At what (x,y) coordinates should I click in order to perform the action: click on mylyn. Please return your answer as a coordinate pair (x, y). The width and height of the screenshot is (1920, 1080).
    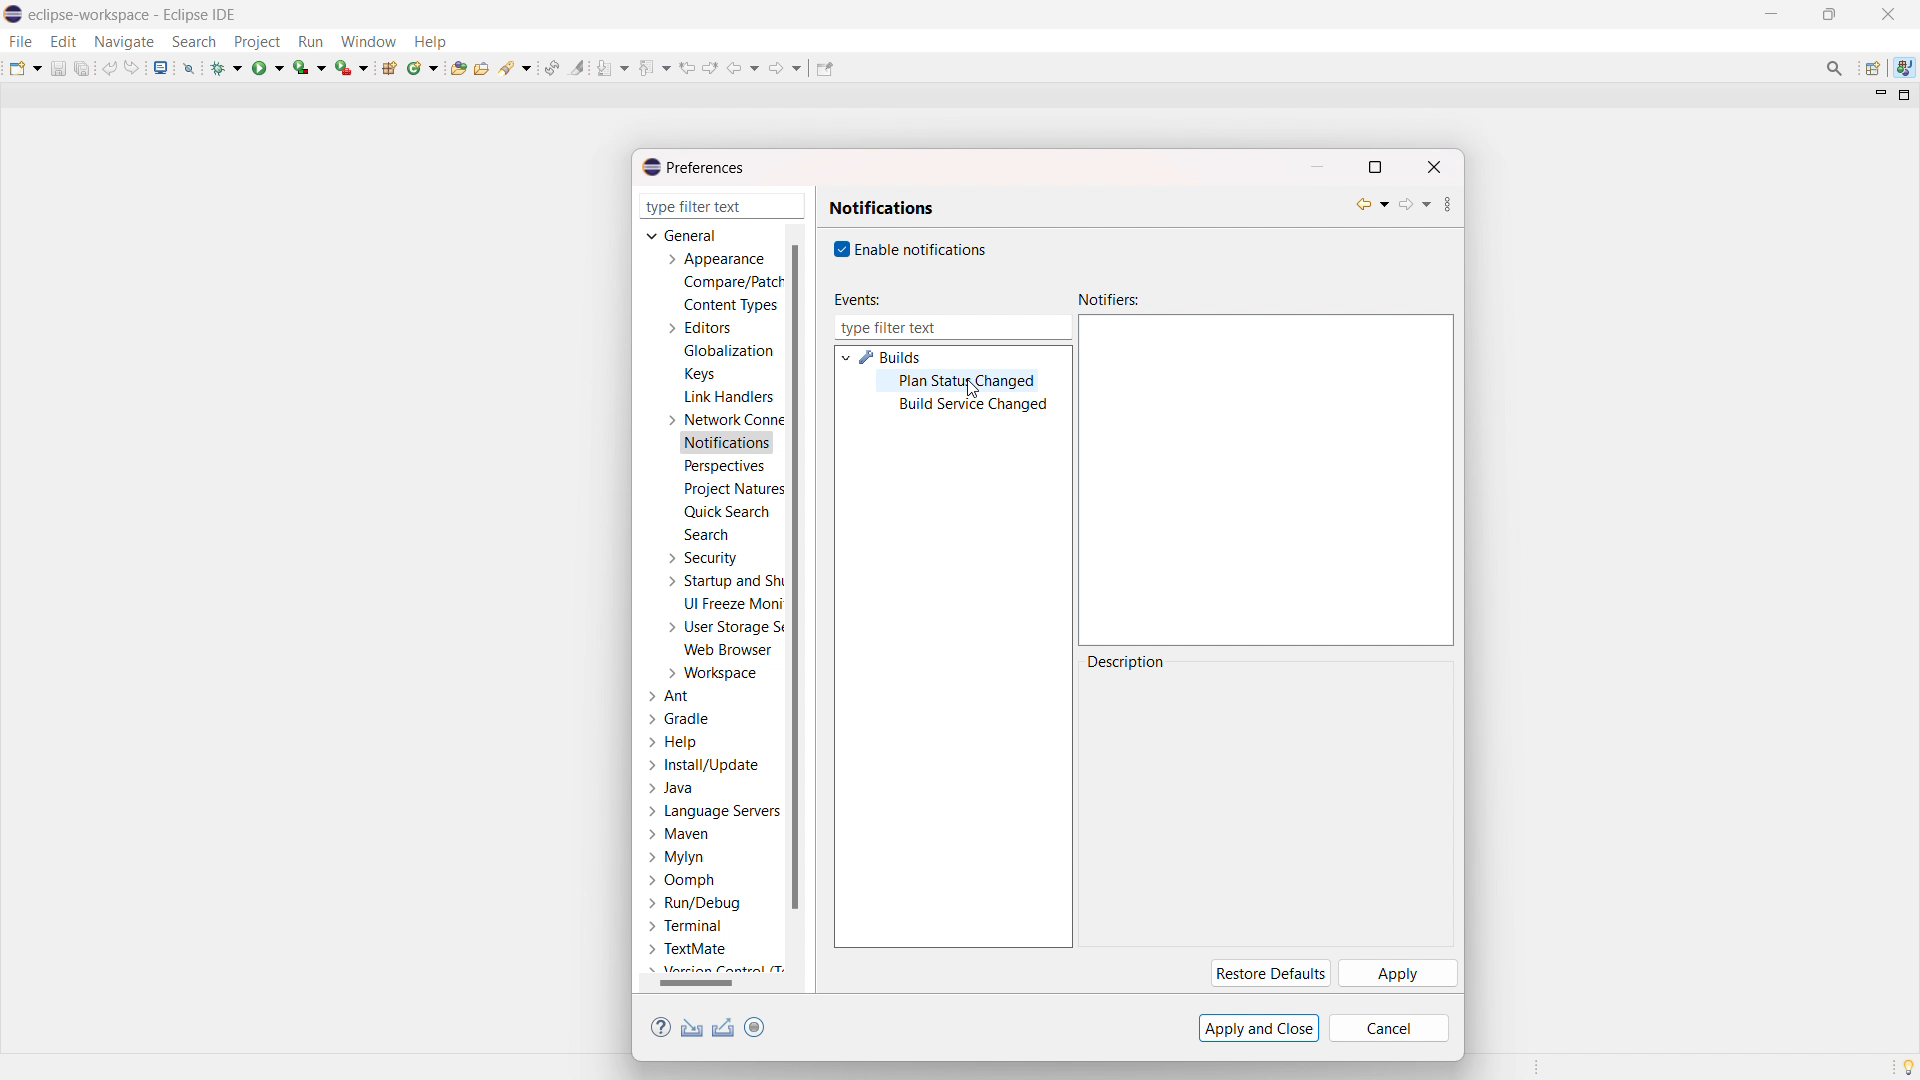
    Looking at the image, I should click on (677, 858).